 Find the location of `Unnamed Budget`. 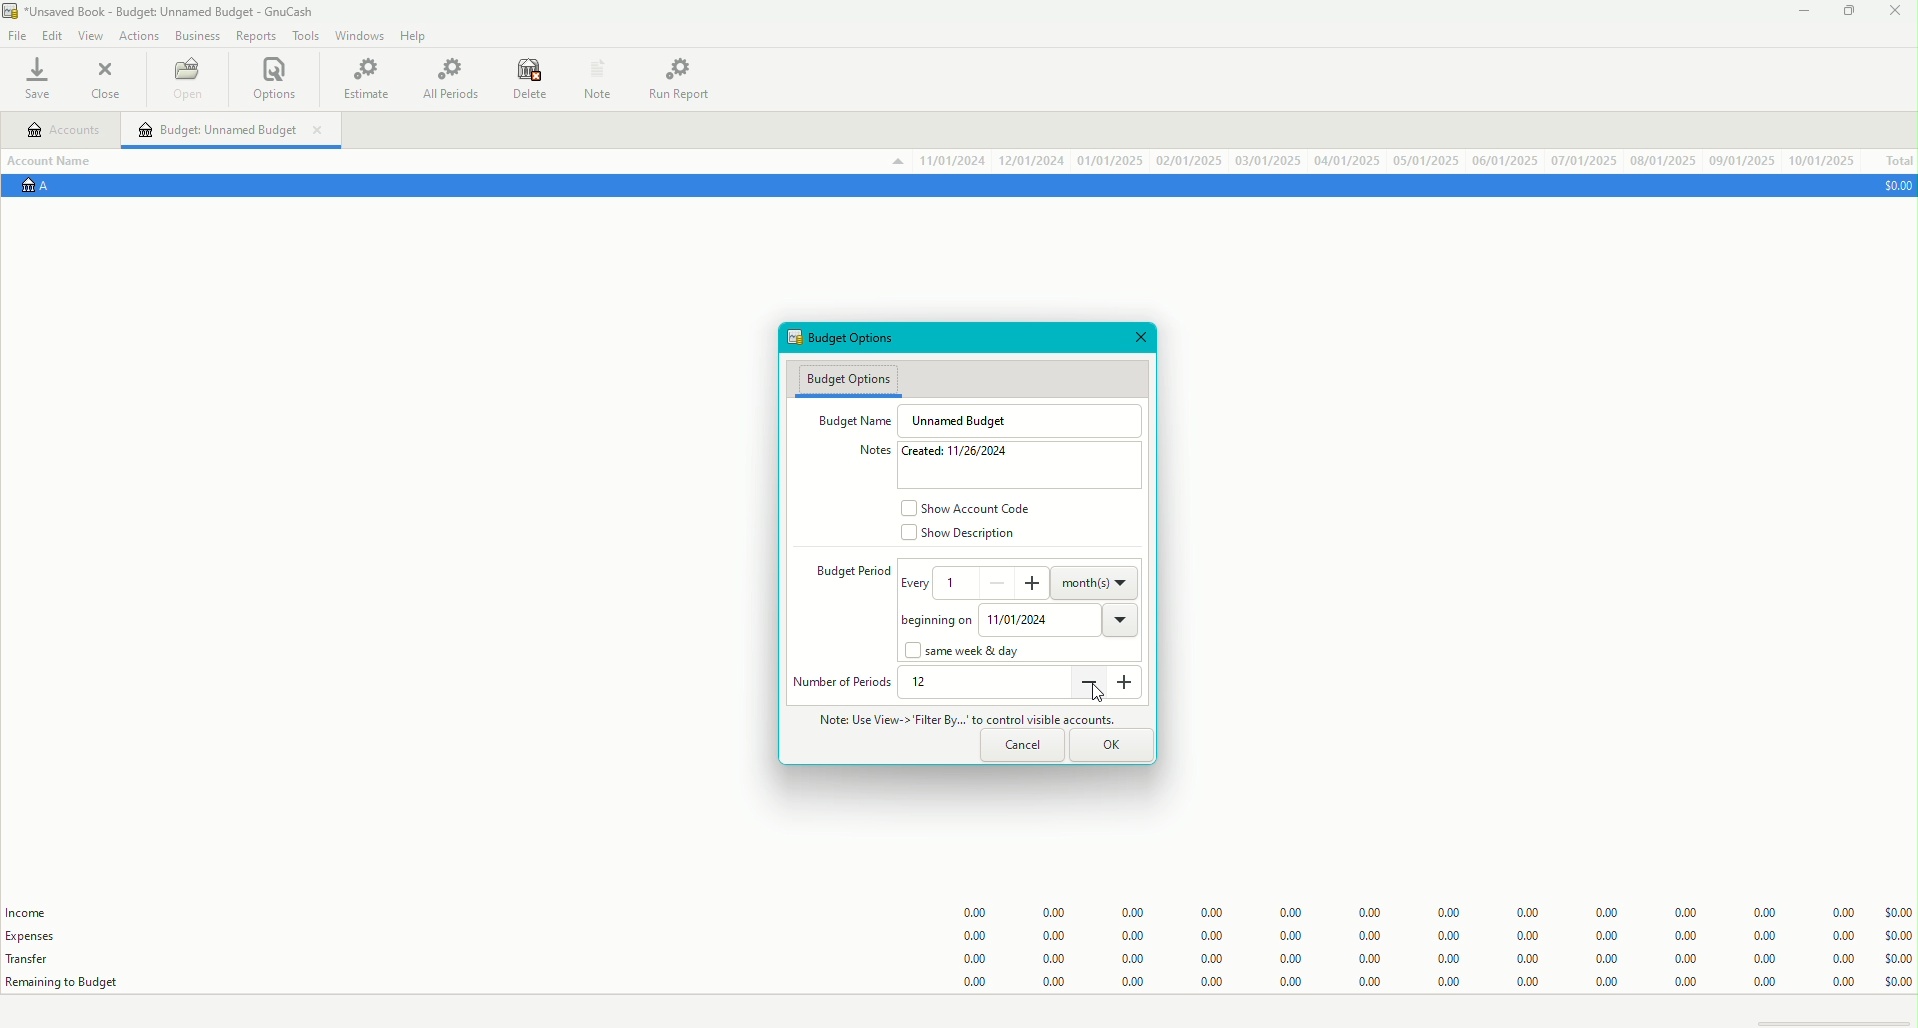

Unnamed Budget is located at coordinates (967, 420).